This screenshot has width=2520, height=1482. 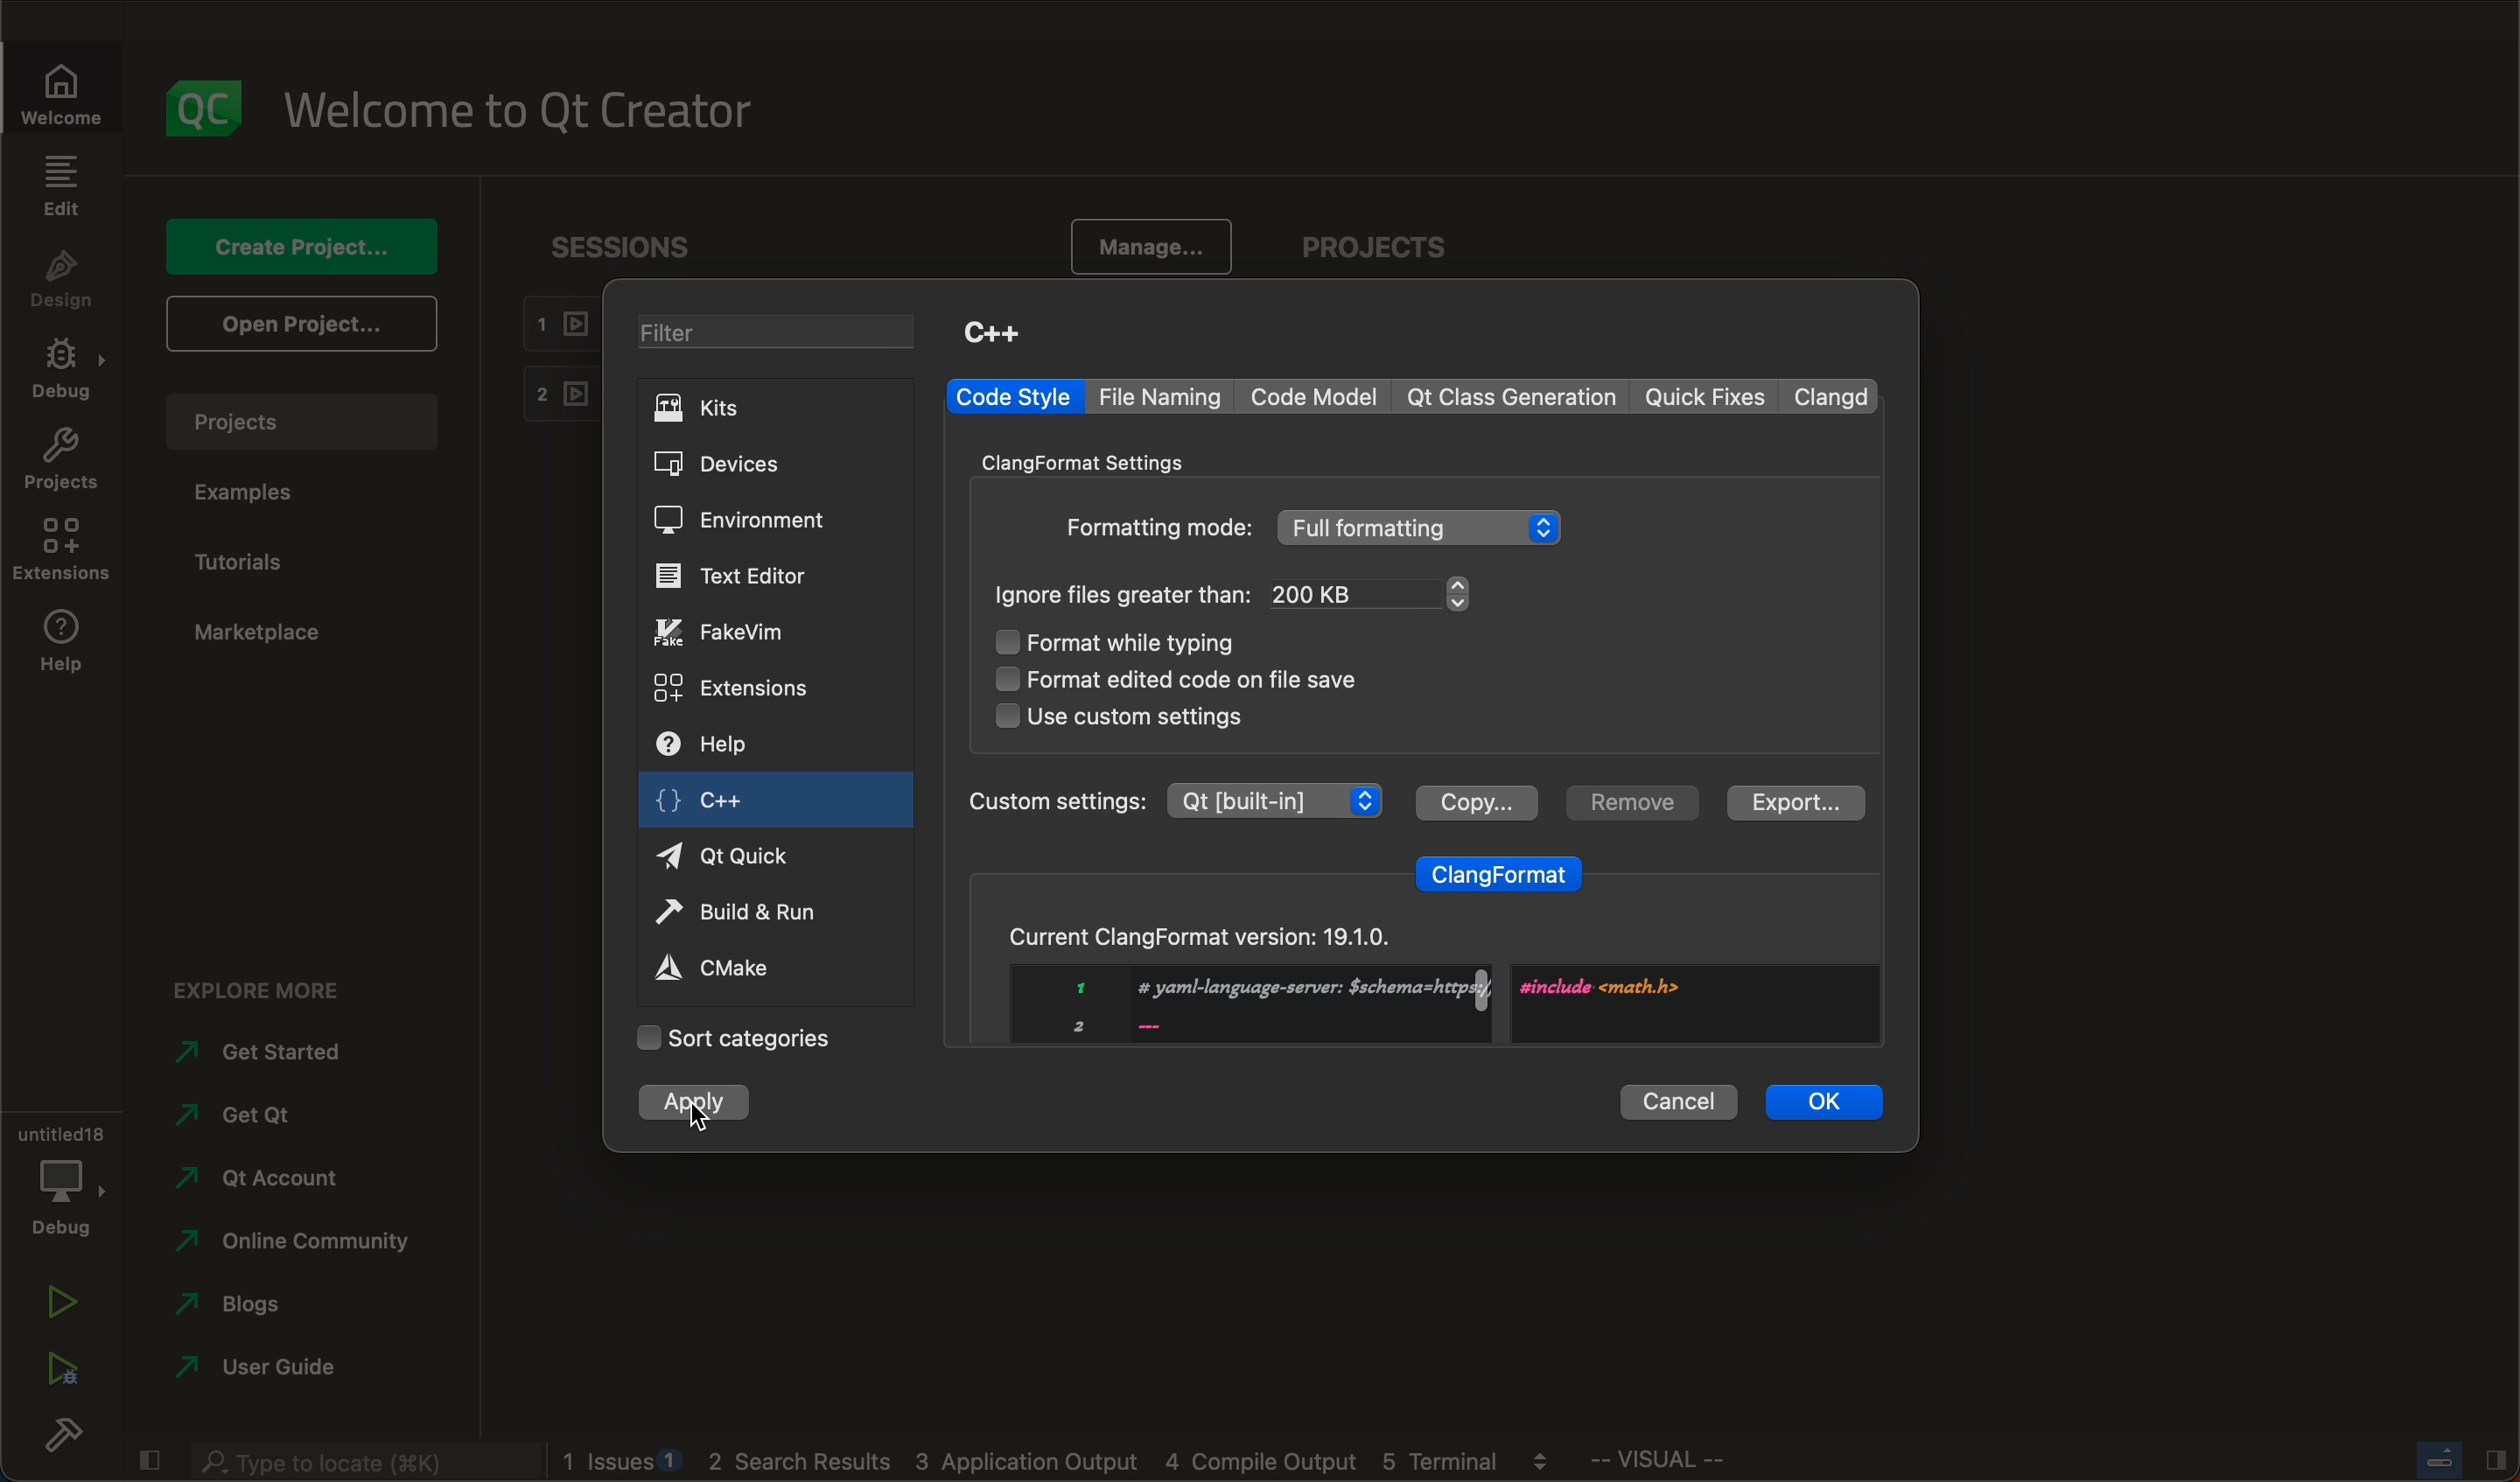 I want to click on debug, so click(x=67, y=372).